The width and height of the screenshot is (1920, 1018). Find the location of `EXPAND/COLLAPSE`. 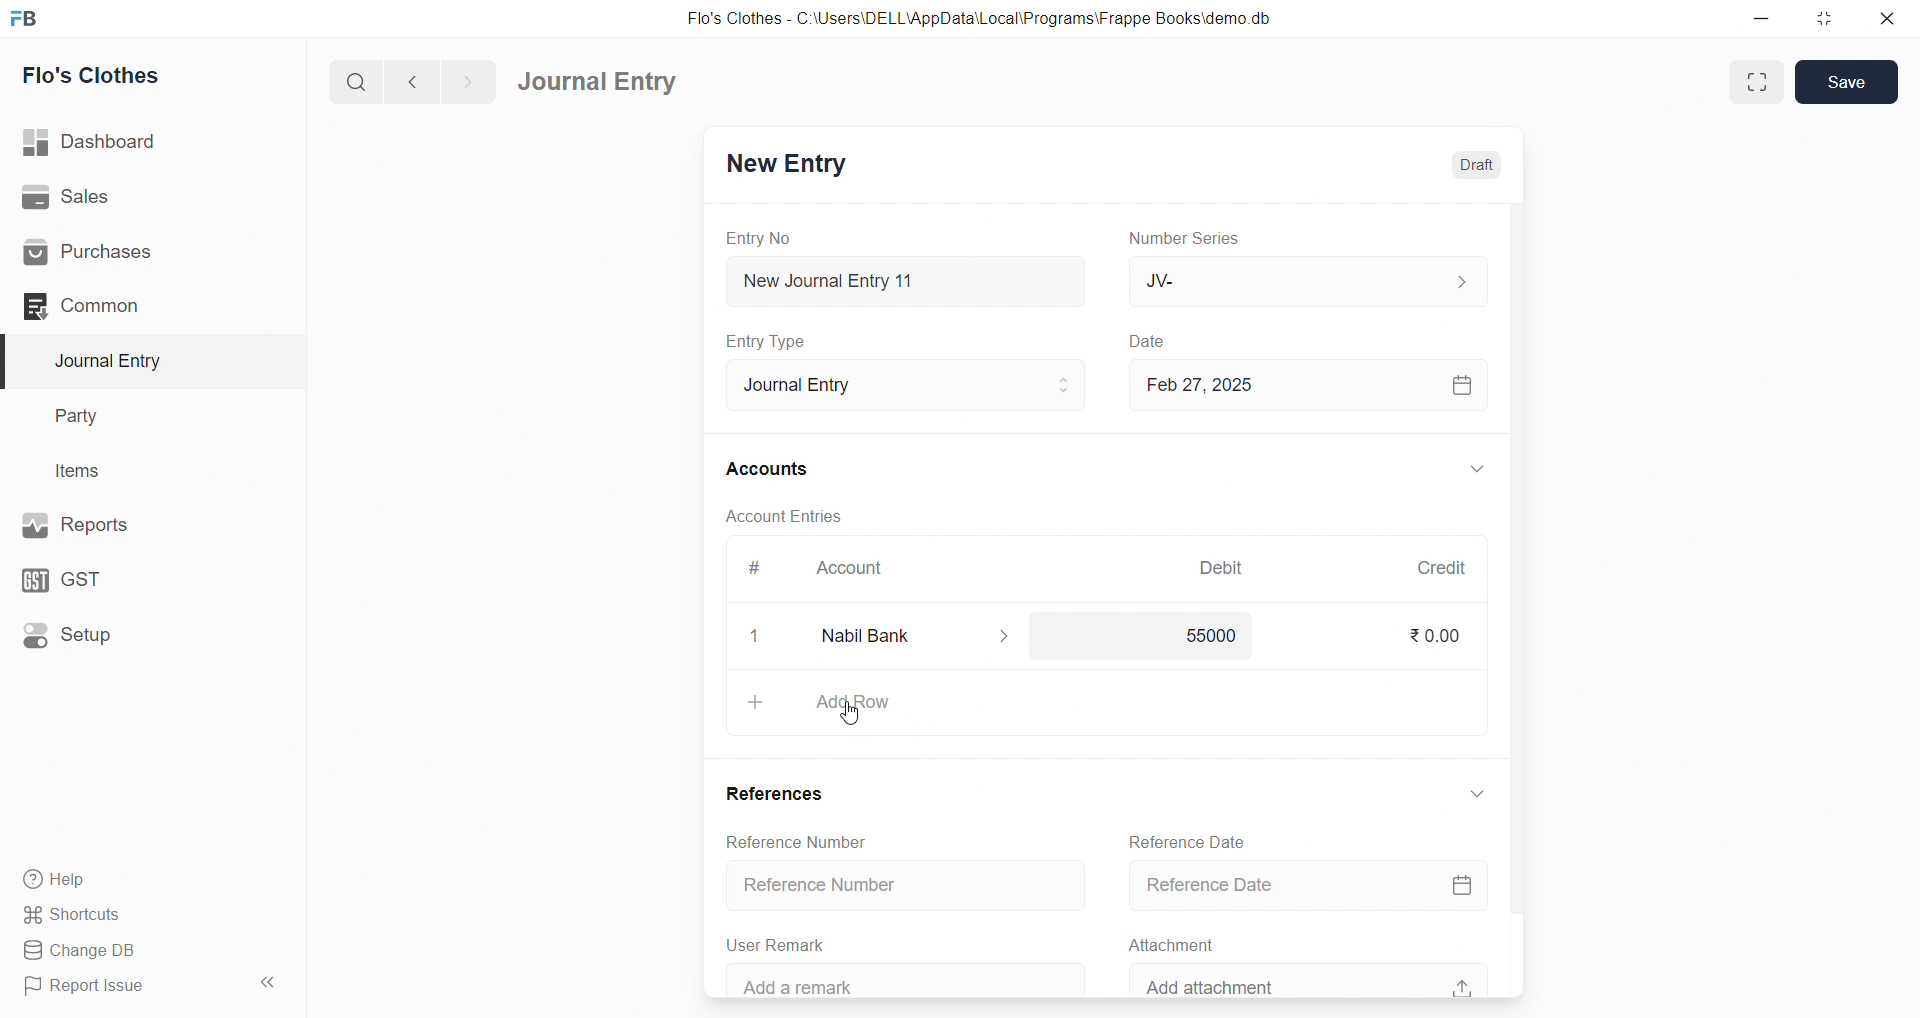

EXPAND/COLLAPSE is located at coordinates (1477, 798).